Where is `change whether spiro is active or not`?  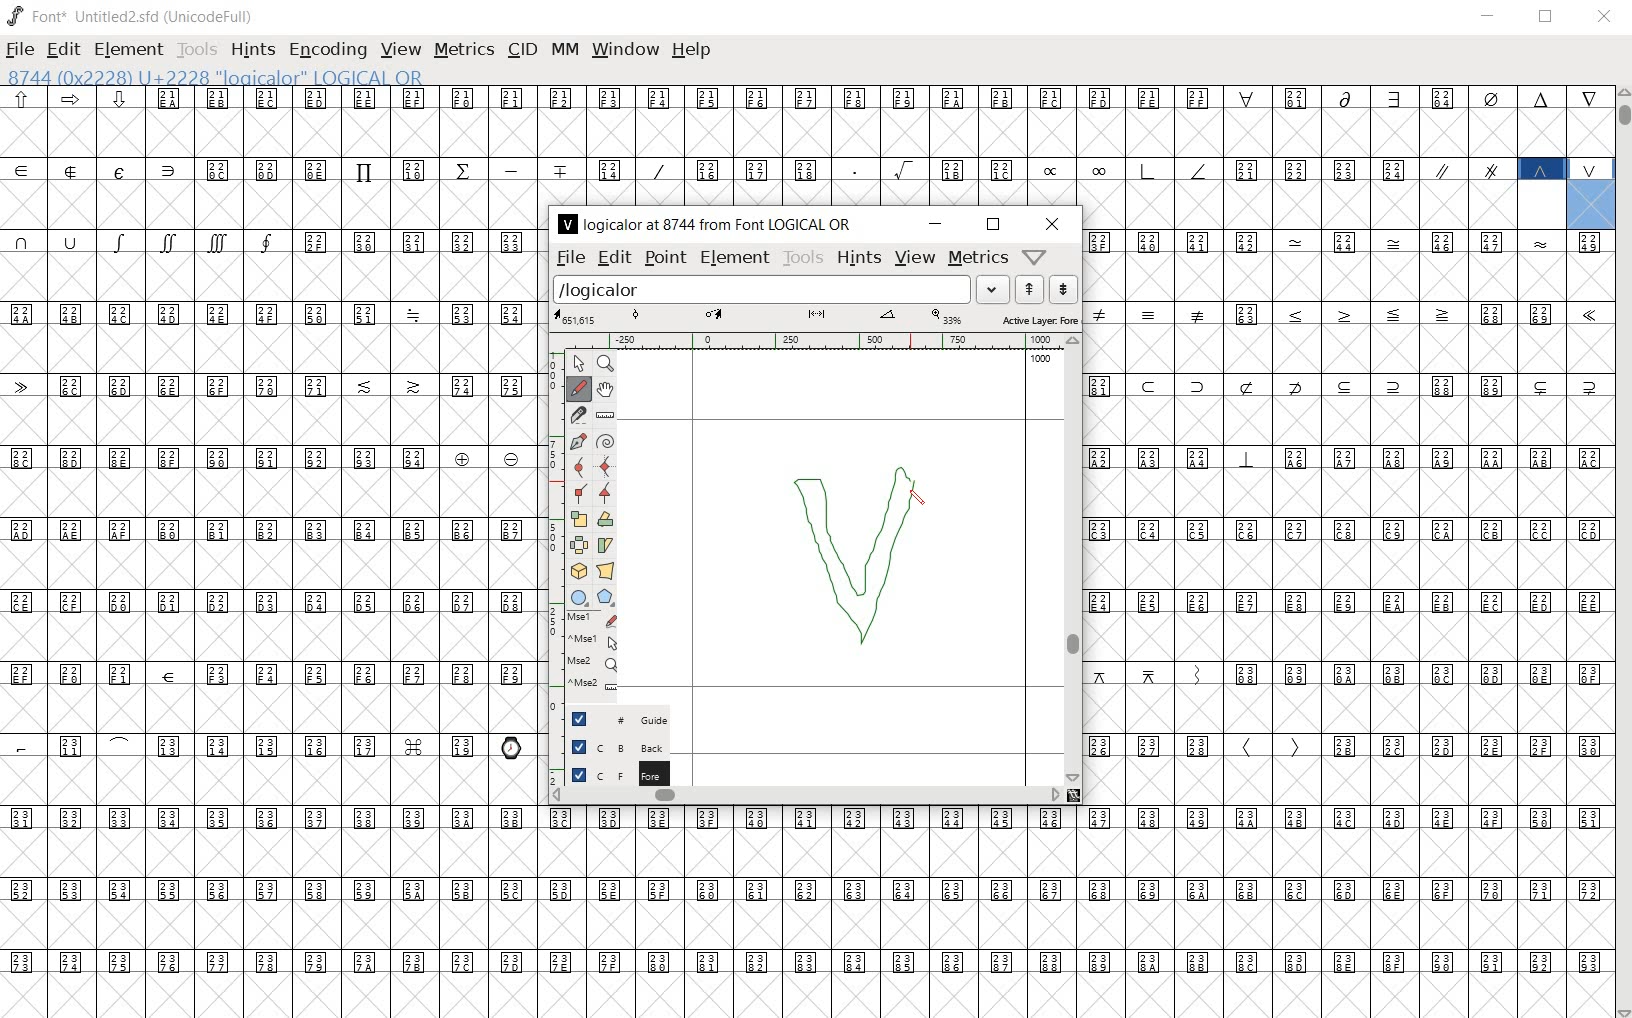 change whether spiro is active or not is located at coordinates (602, 441).